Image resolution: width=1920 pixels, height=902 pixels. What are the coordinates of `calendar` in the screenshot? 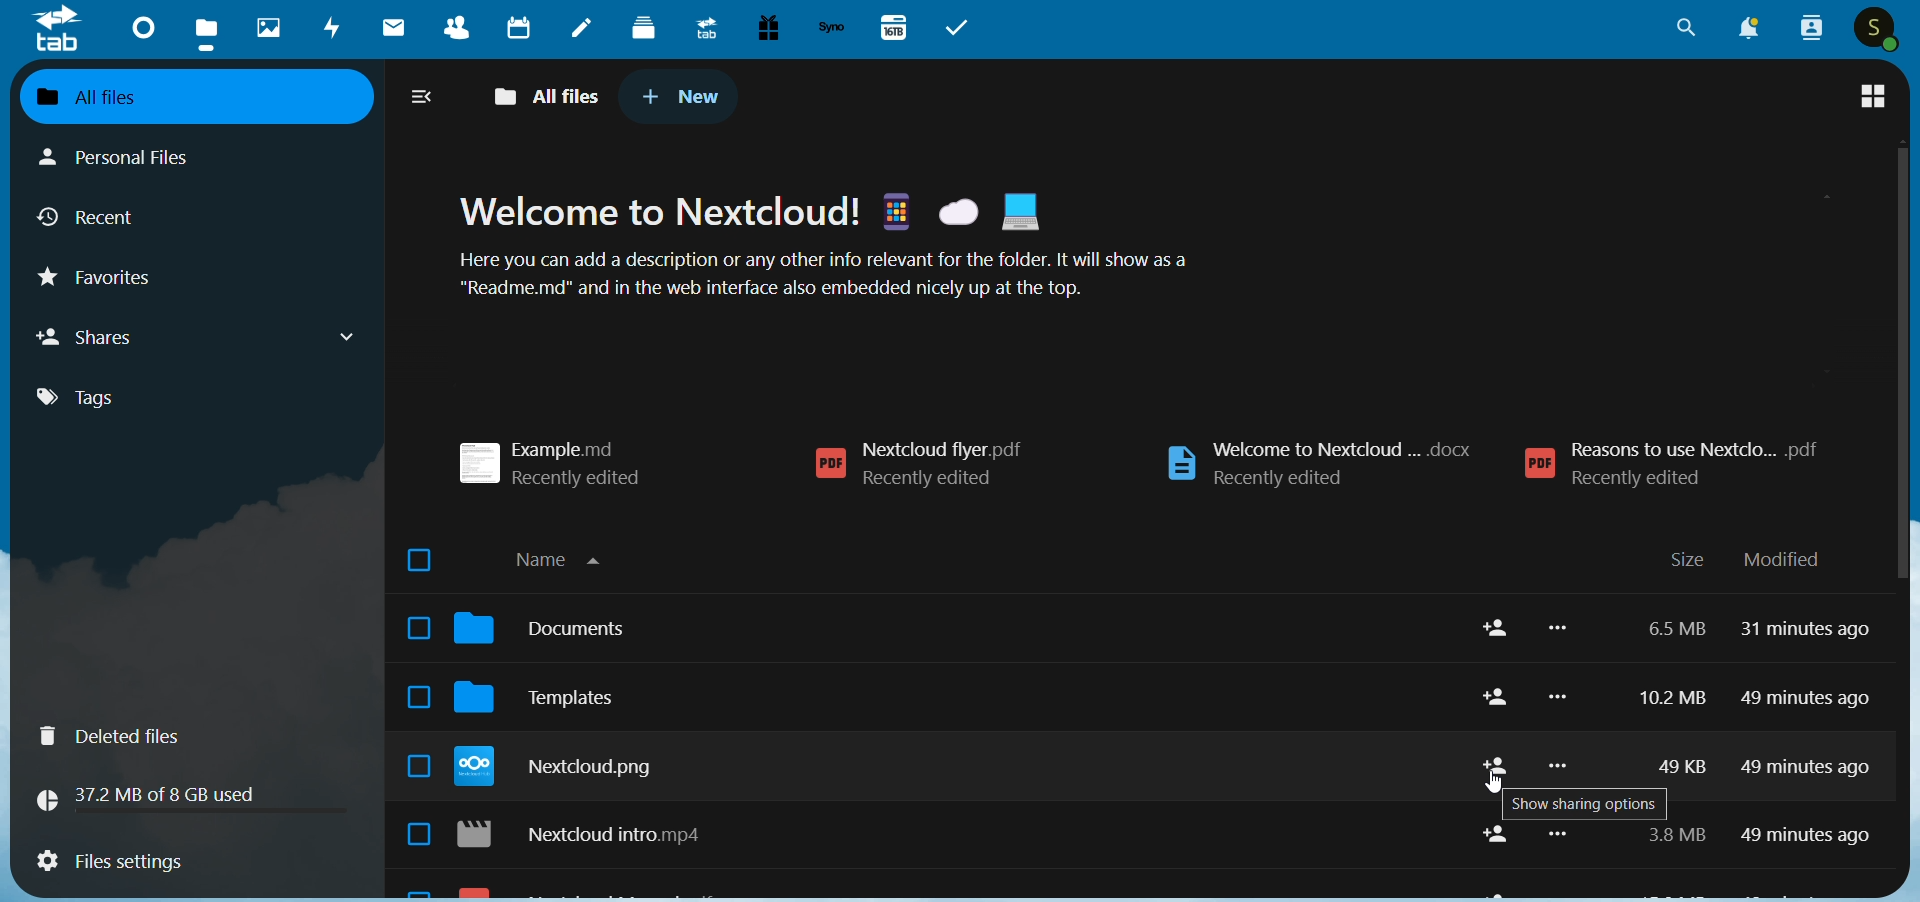 It's located at (522, 30).